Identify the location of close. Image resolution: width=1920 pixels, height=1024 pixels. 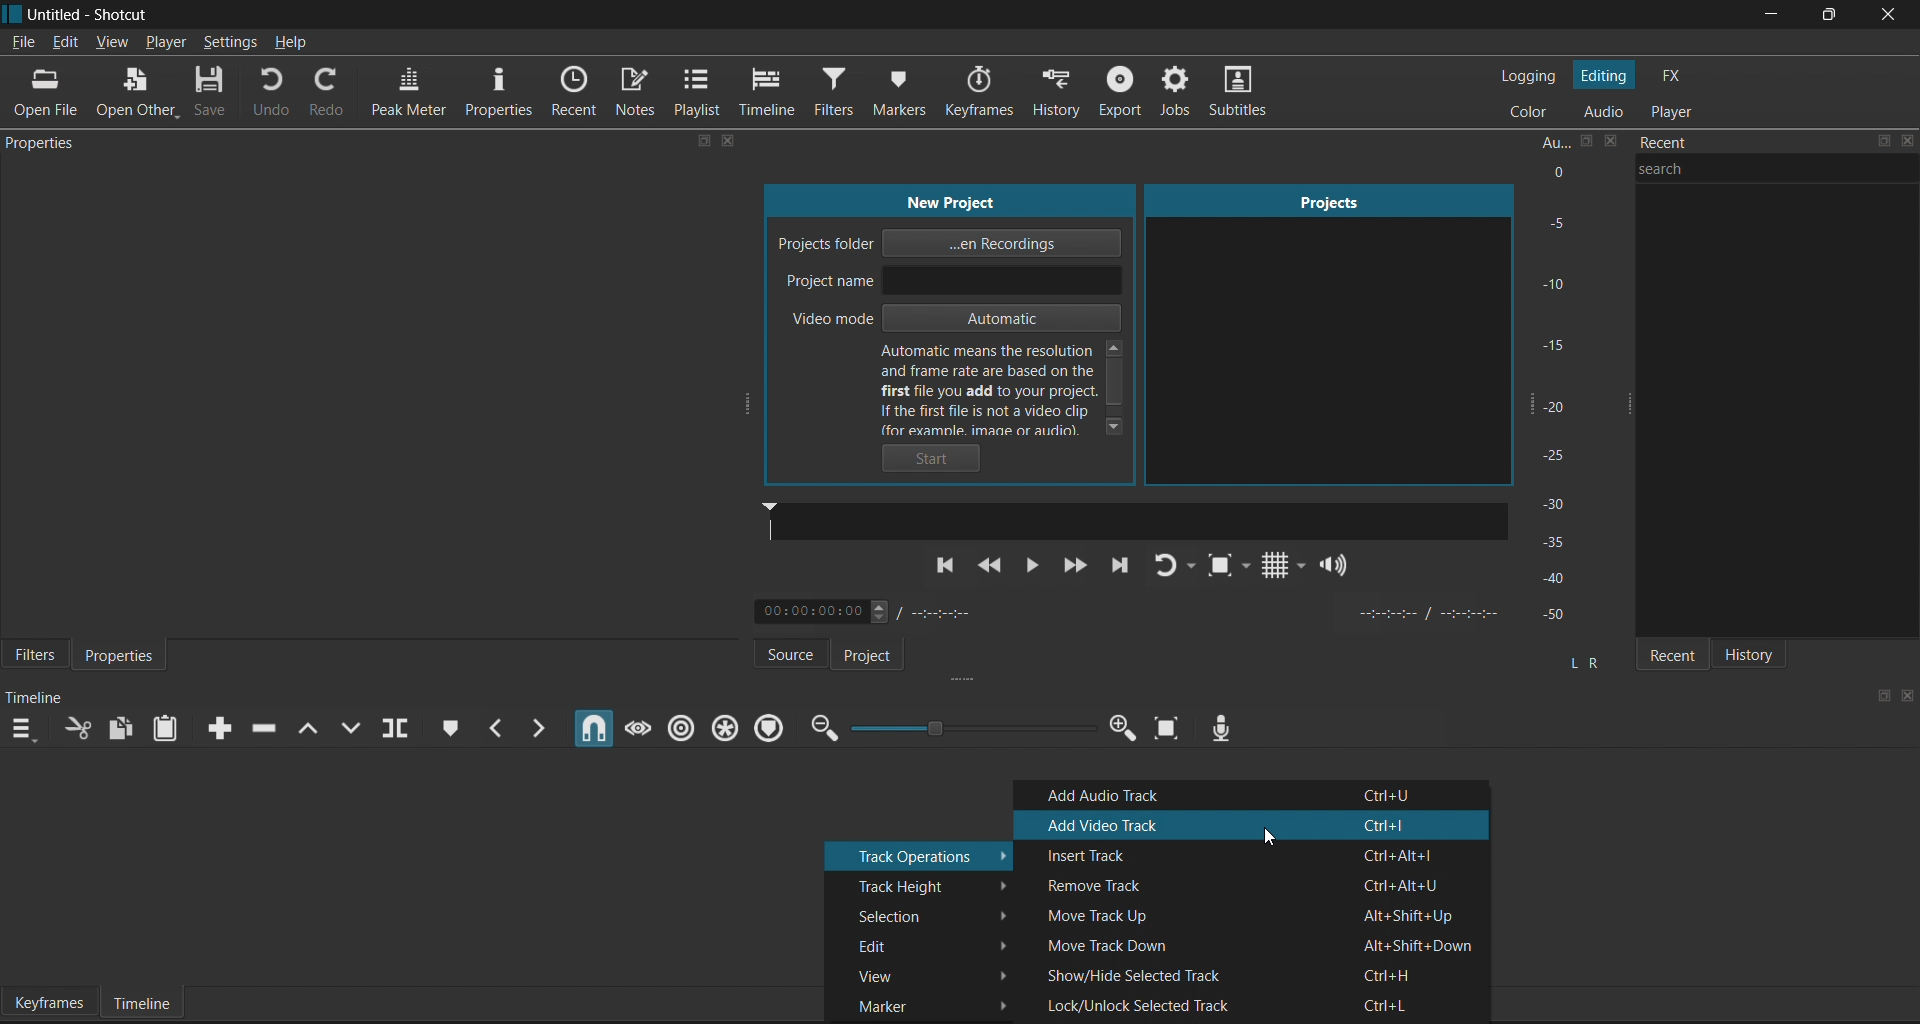
(1907, 694).